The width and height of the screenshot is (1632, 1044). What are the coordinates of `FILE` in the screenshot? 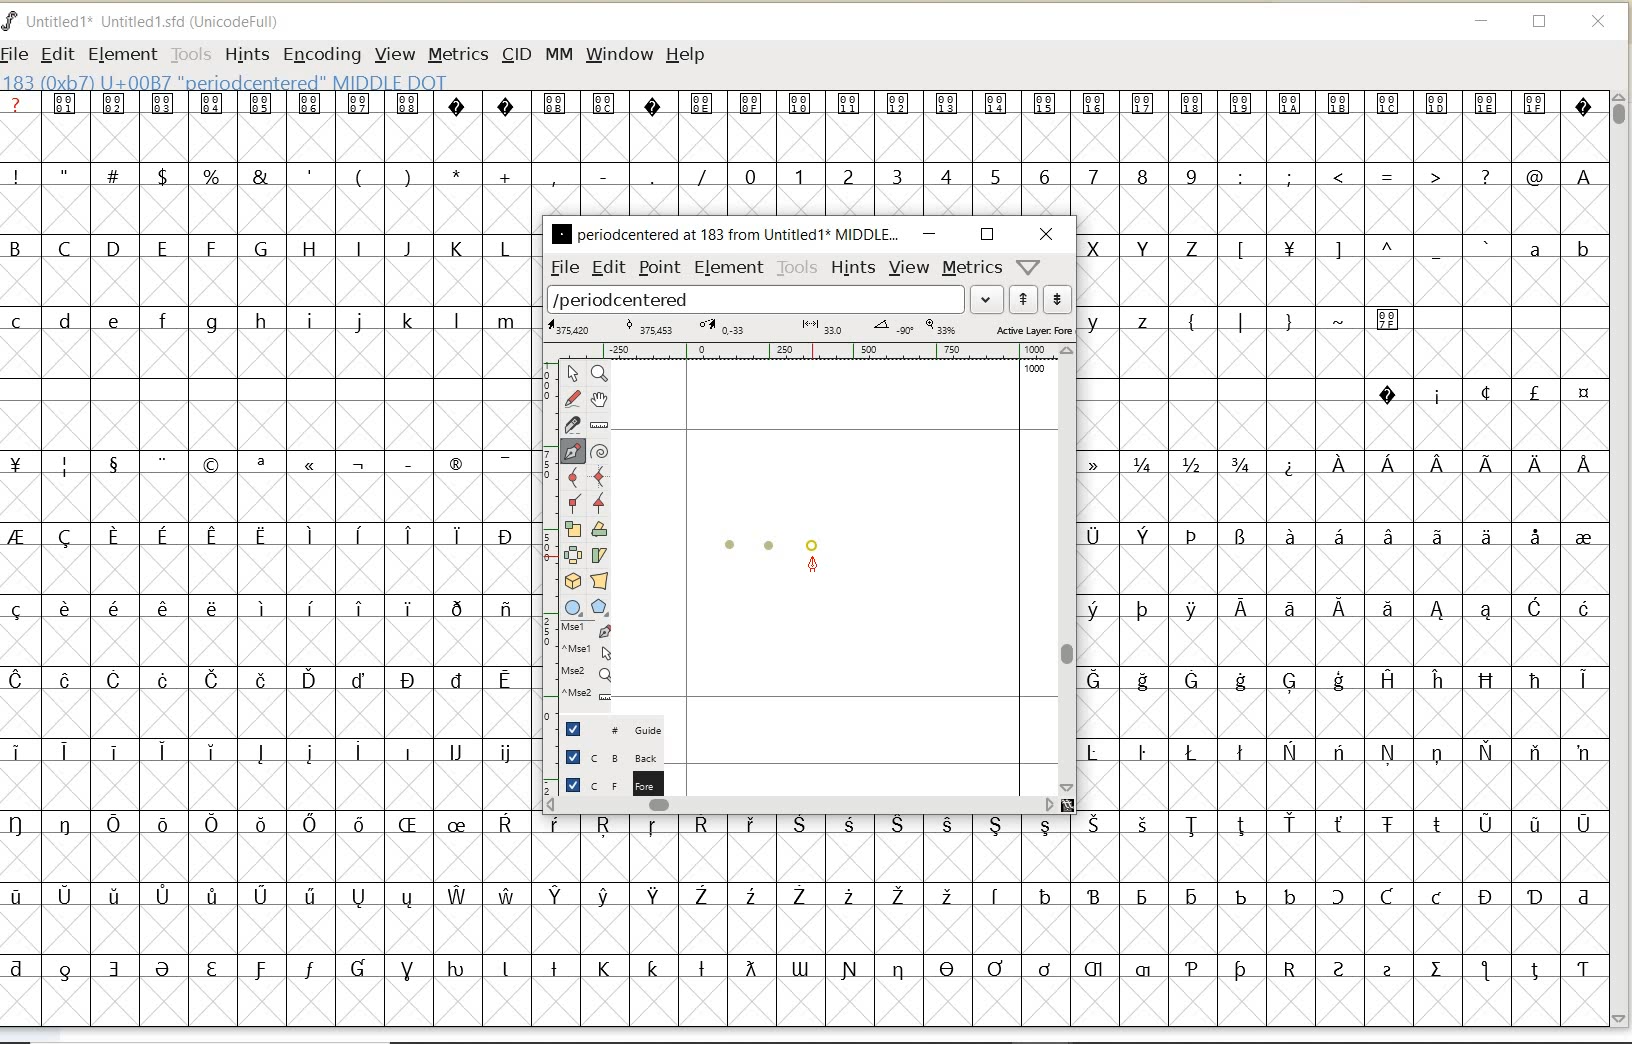 It's located at (17, 53).